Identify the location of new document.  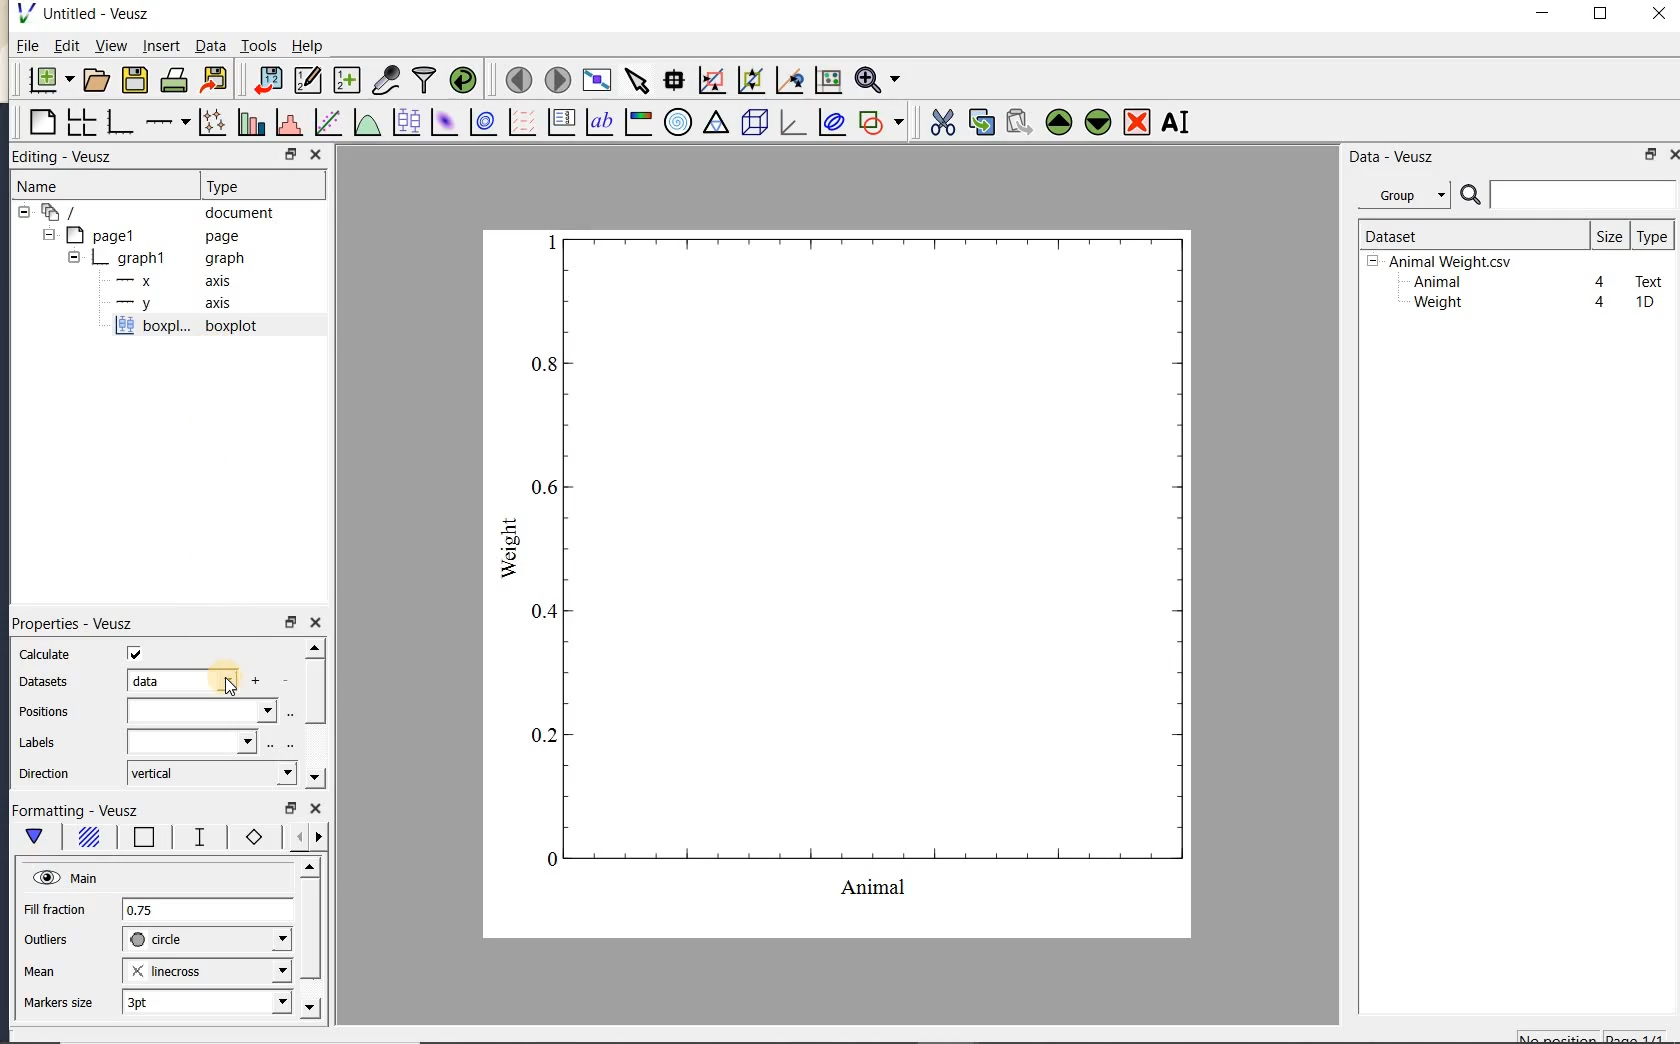
(46, 80).